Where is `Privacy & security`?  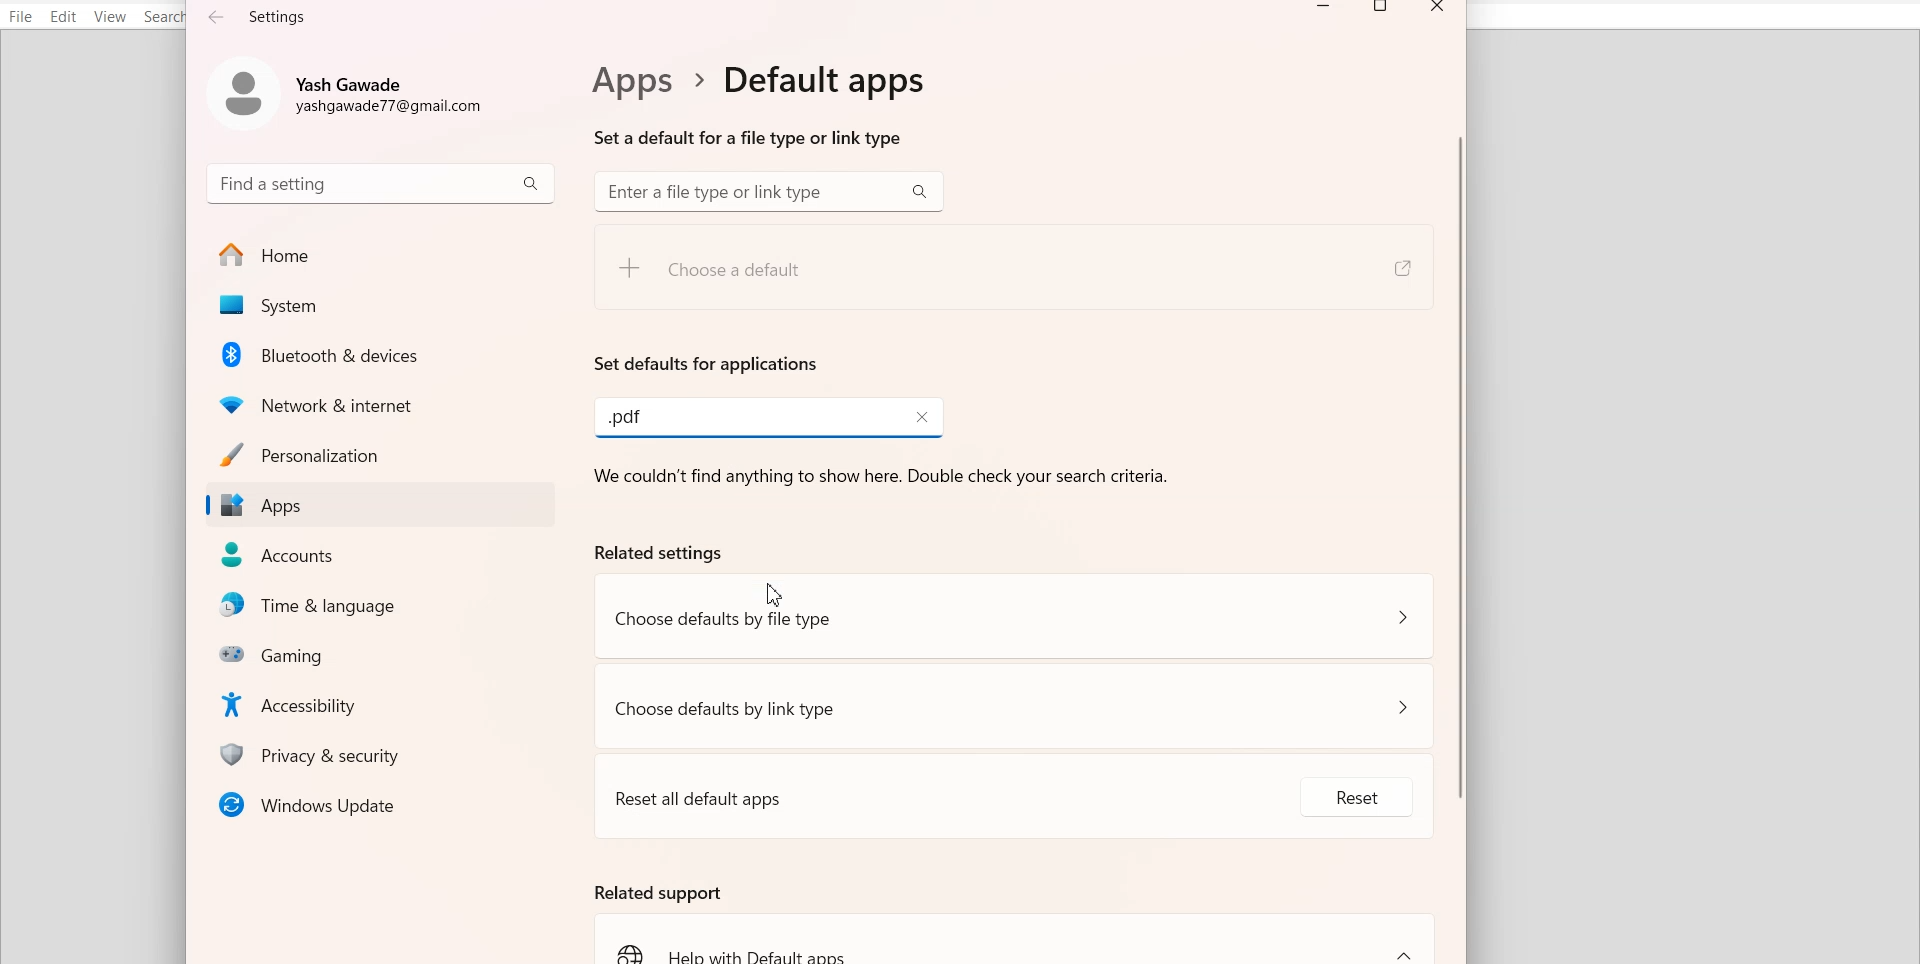
Privacy & security is located at coordinates (386, 754).